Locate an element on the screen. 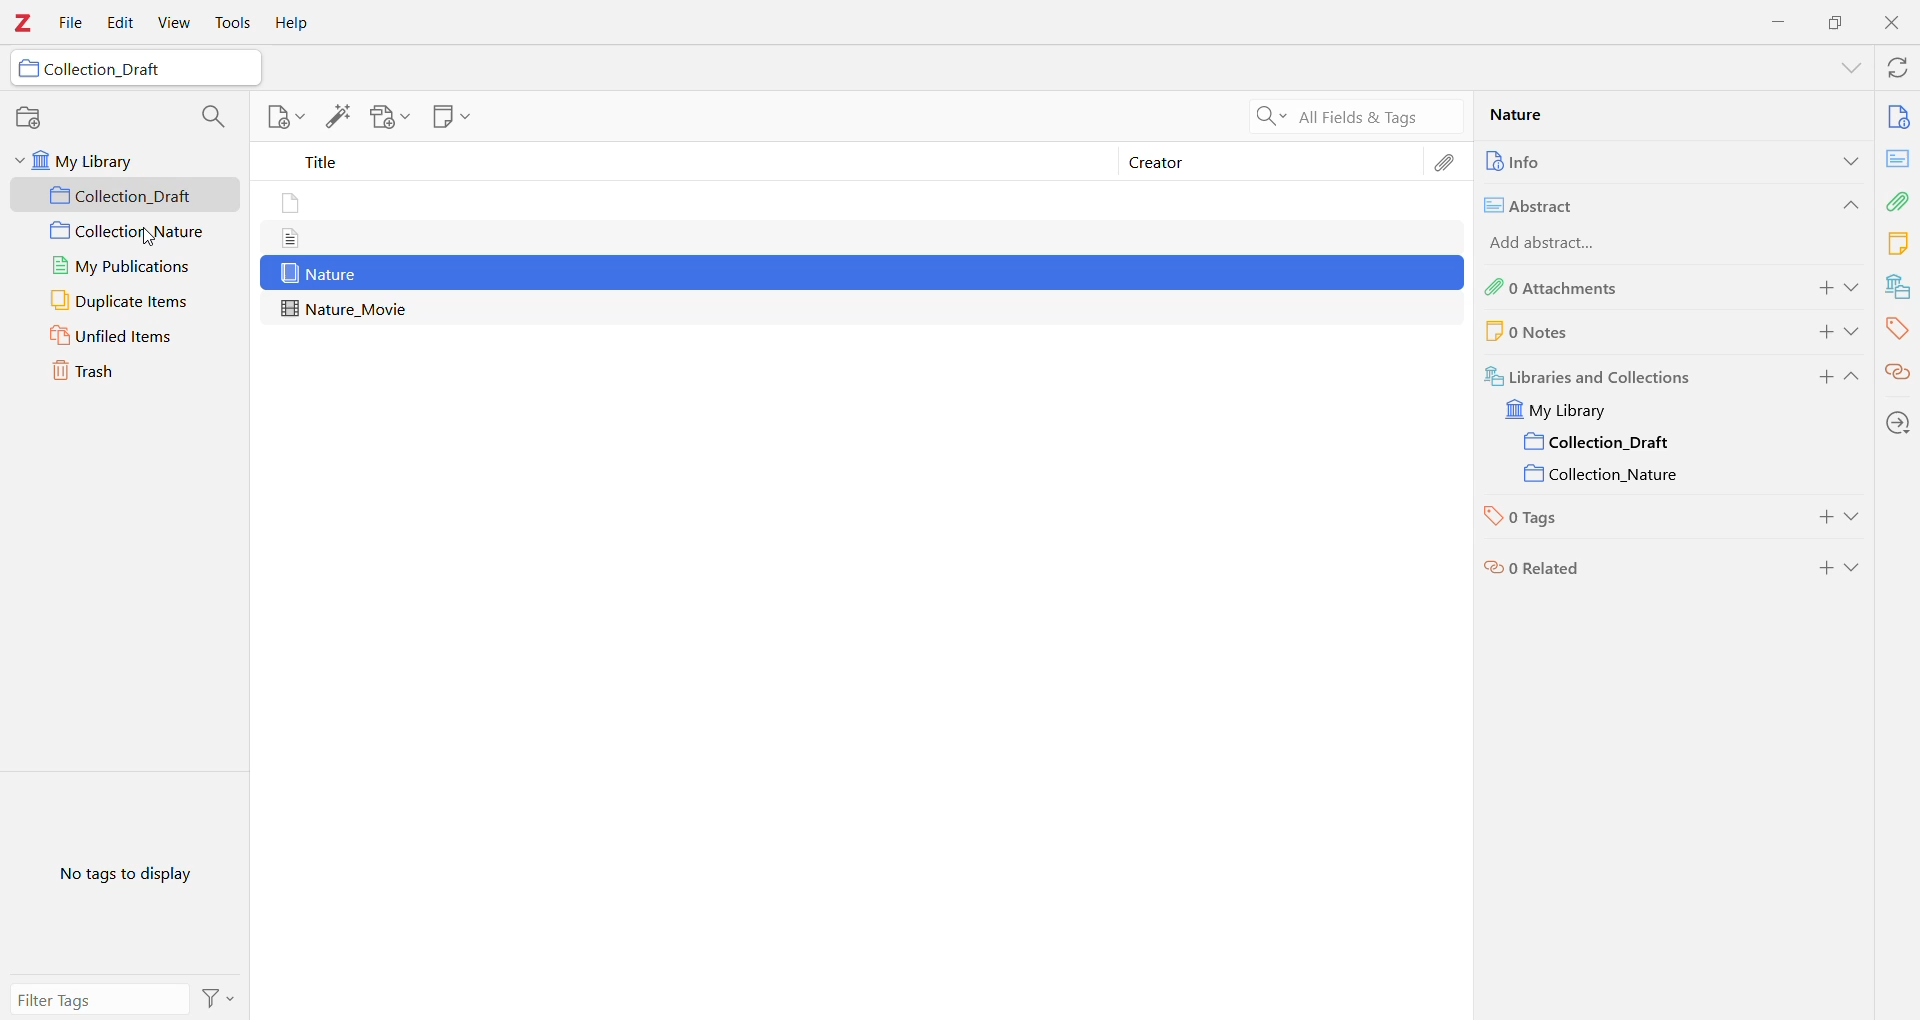 Image resolution: width=1920 pixels, height=1020 pixels. New Note is located at coordinates (451, 117).